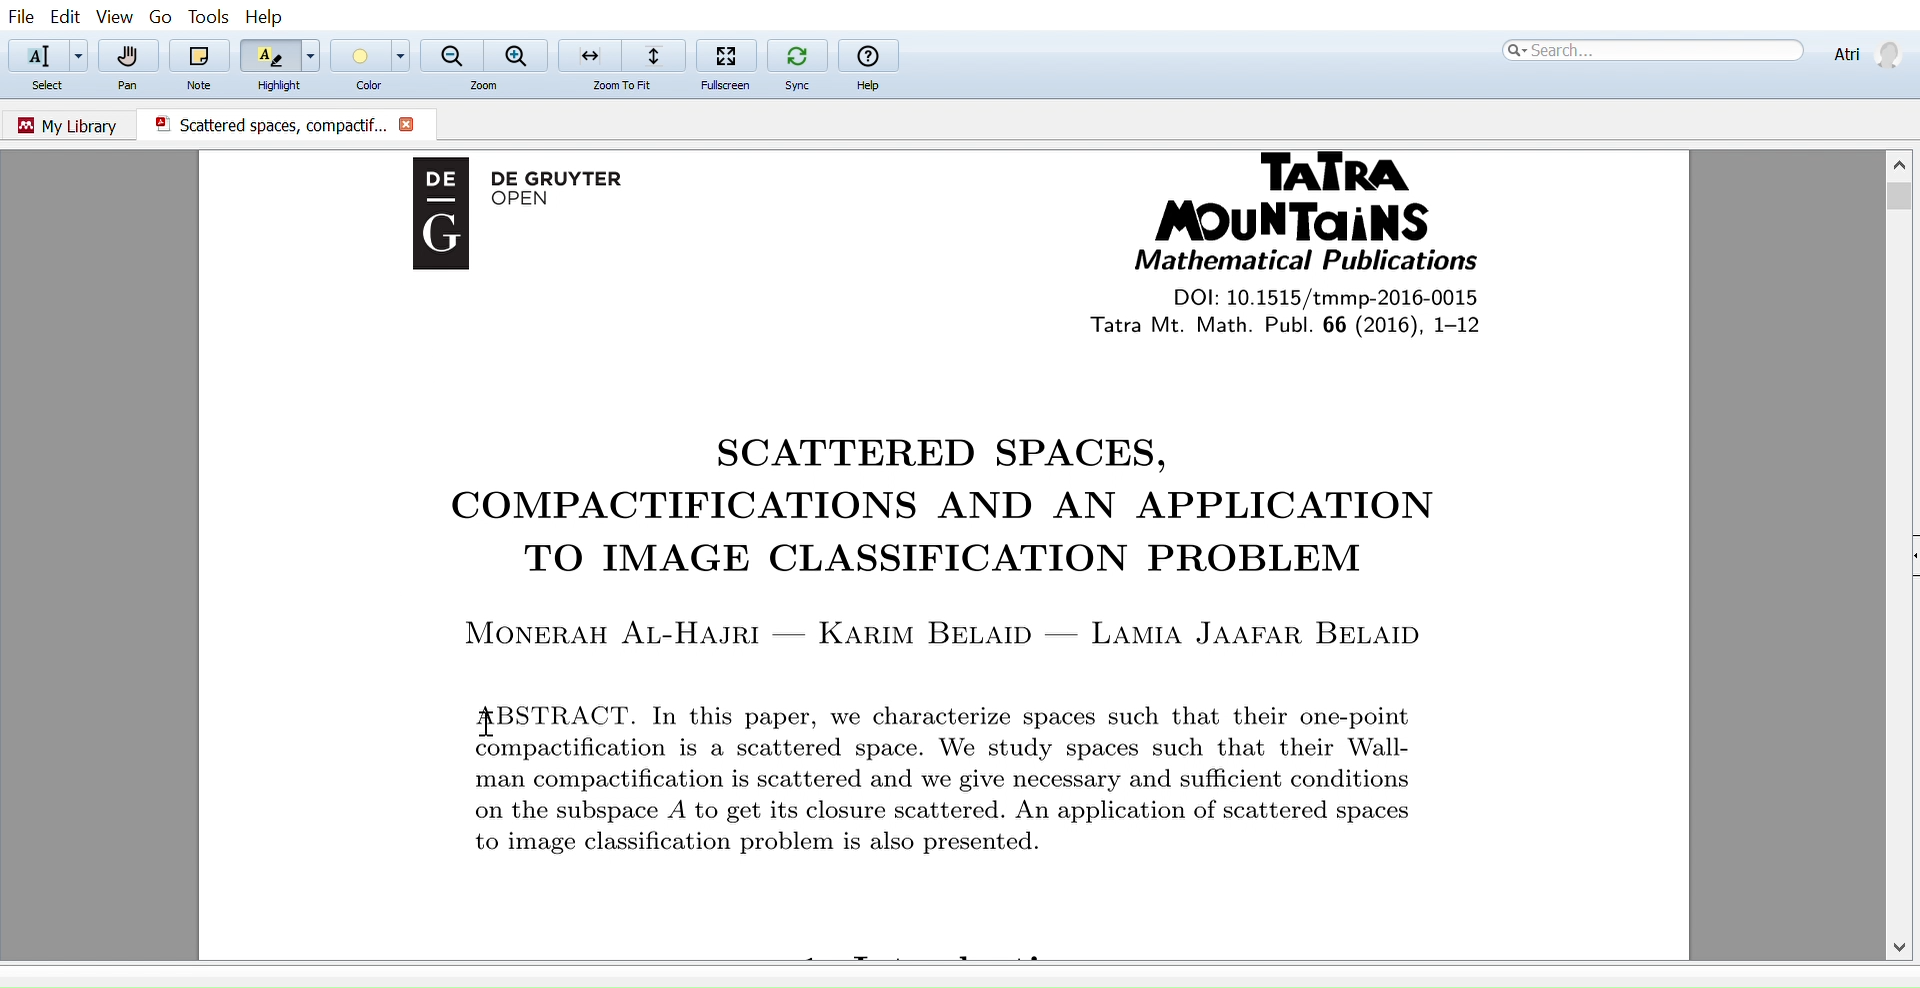 The width and height of the screenshot is (1920, 988). What do you see at coordinates (997, 751) in the screenshot?
I see `compactification is a scattered space. We study spaces such that their Wall-` at bounding box center [997, 751].